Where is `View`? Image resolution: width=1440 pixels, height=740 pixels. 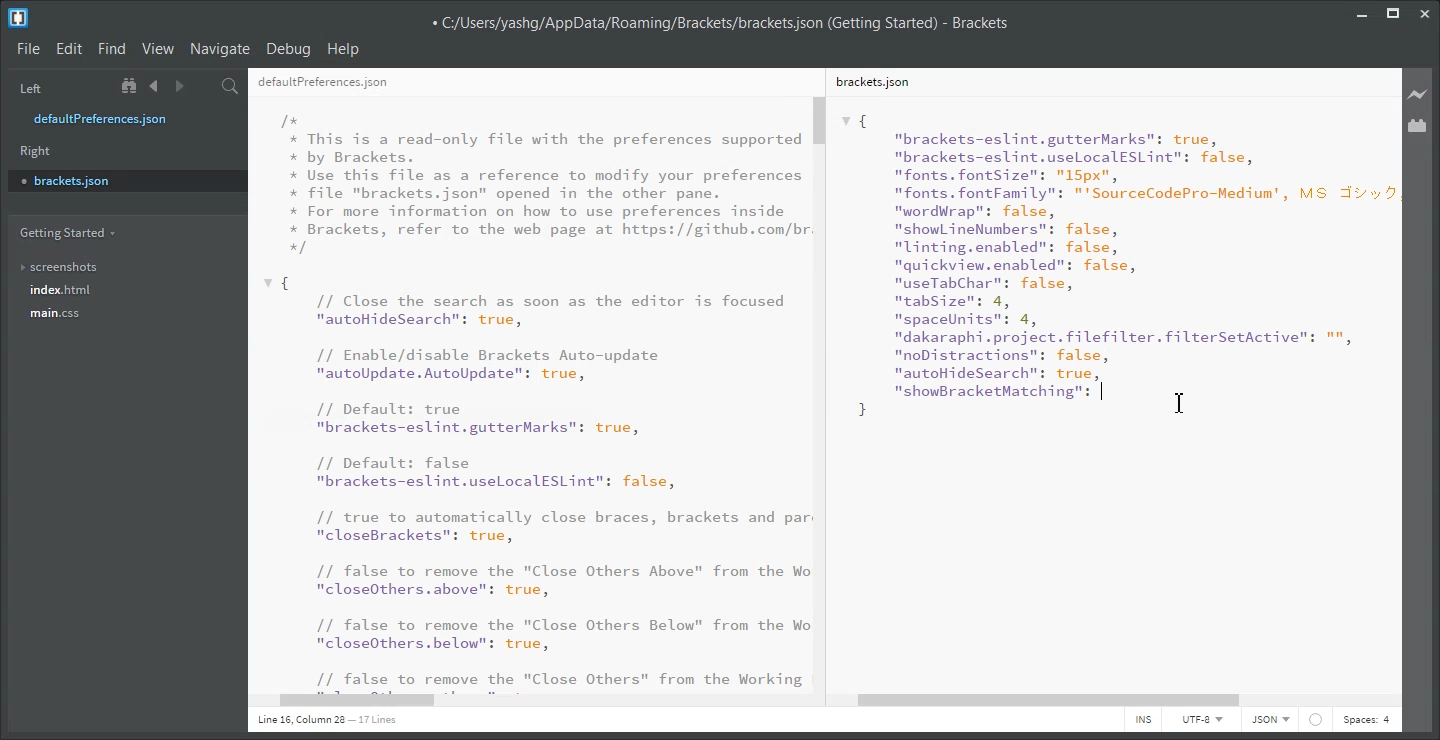 View is located at coordinates (158, 49).